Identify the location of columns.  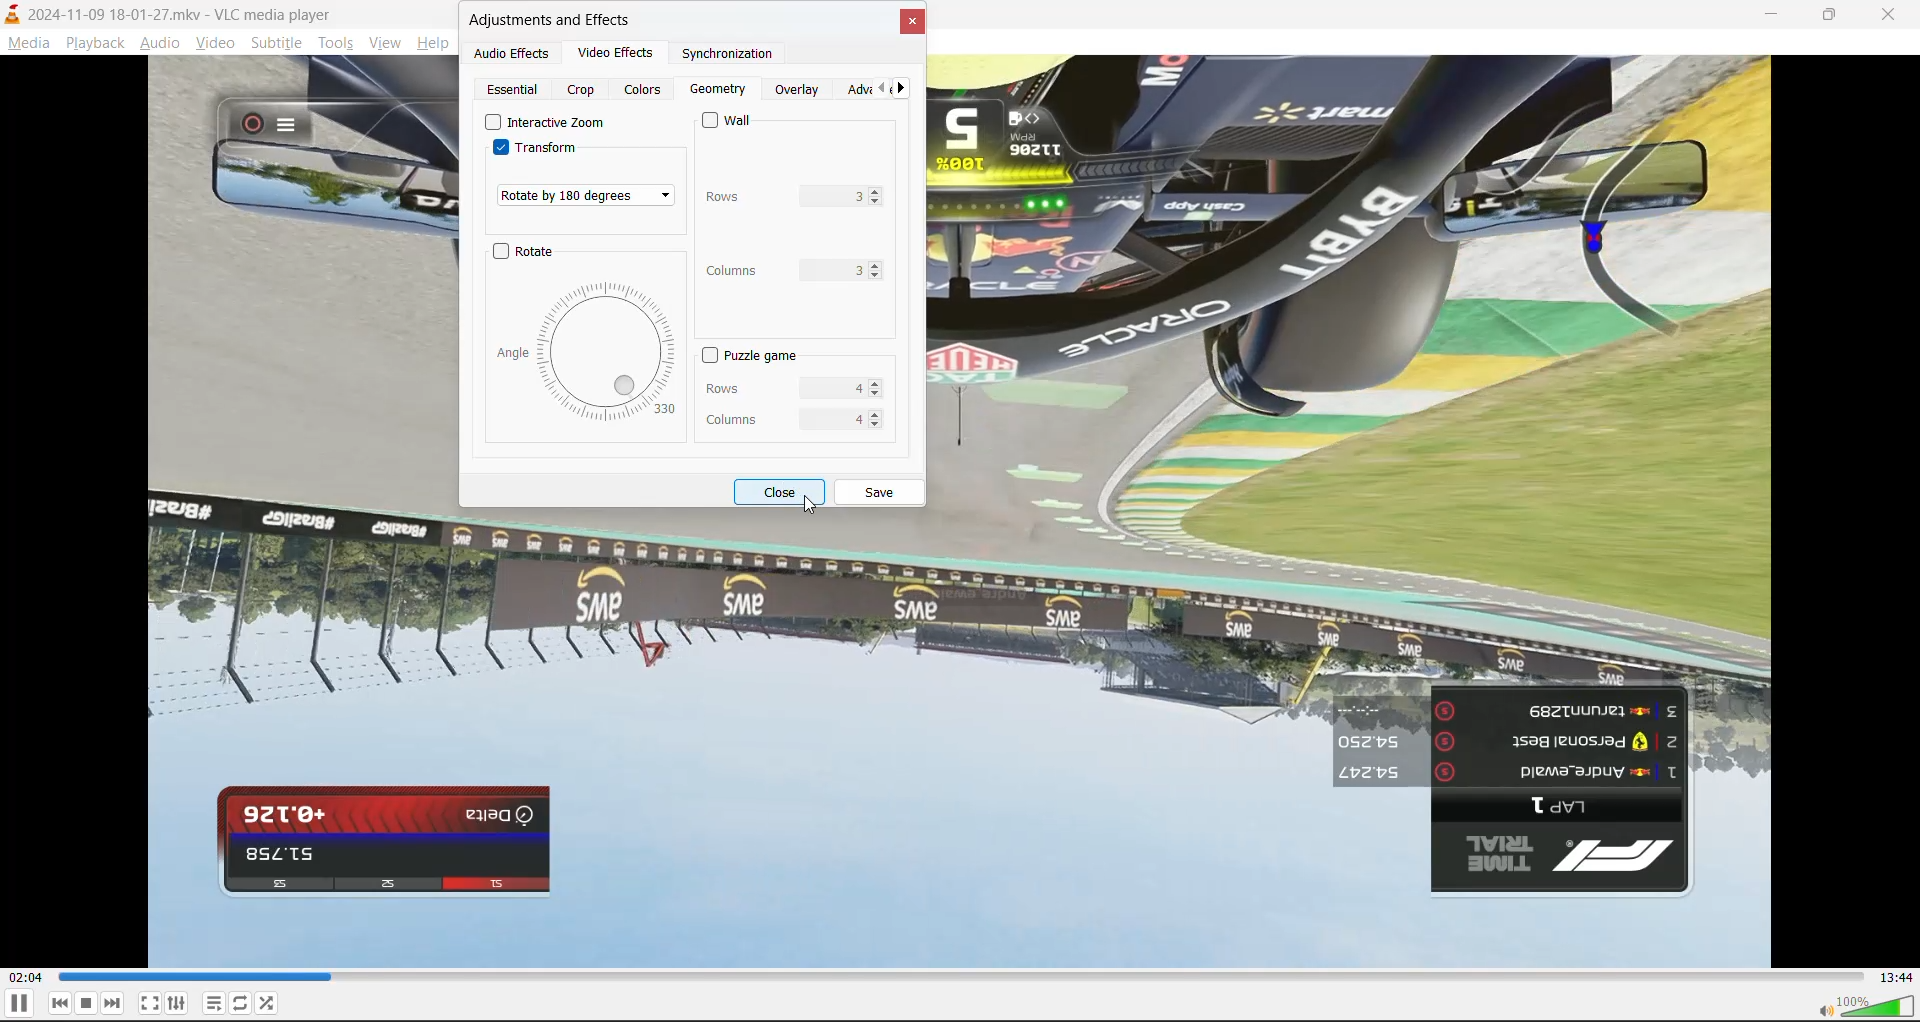
(778, 268).